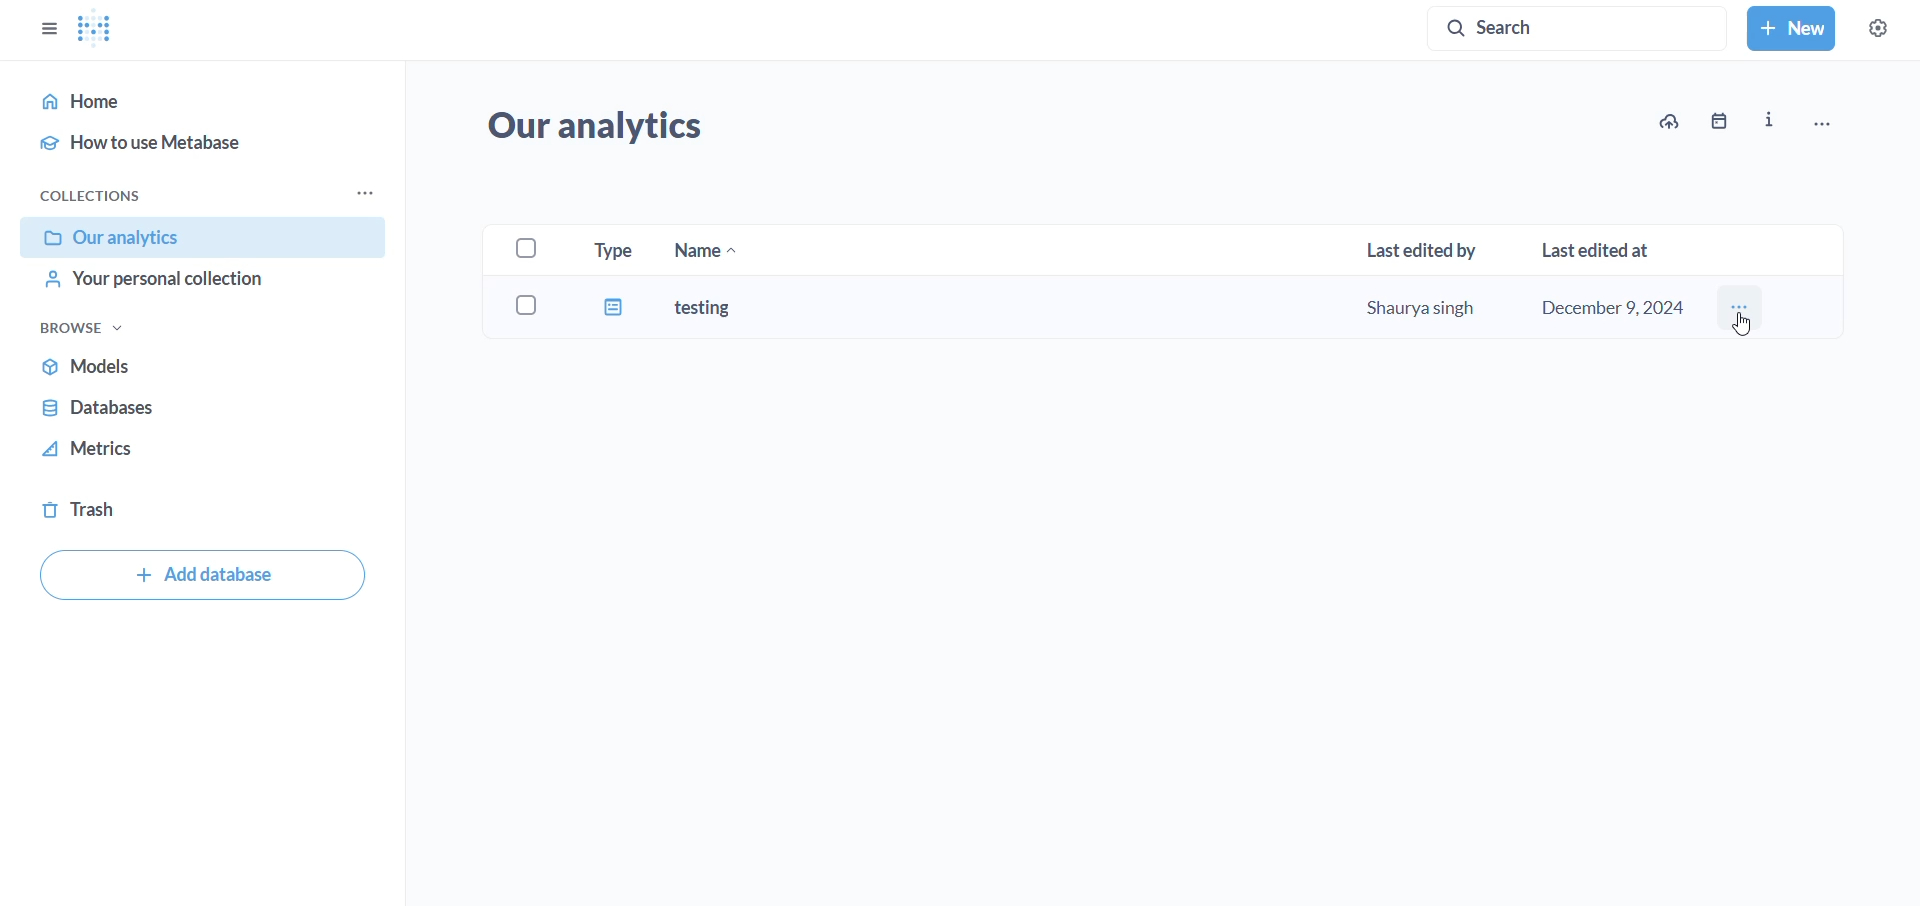 The image size is (1920, 906). I want to click on upload, so click(1666, 121).